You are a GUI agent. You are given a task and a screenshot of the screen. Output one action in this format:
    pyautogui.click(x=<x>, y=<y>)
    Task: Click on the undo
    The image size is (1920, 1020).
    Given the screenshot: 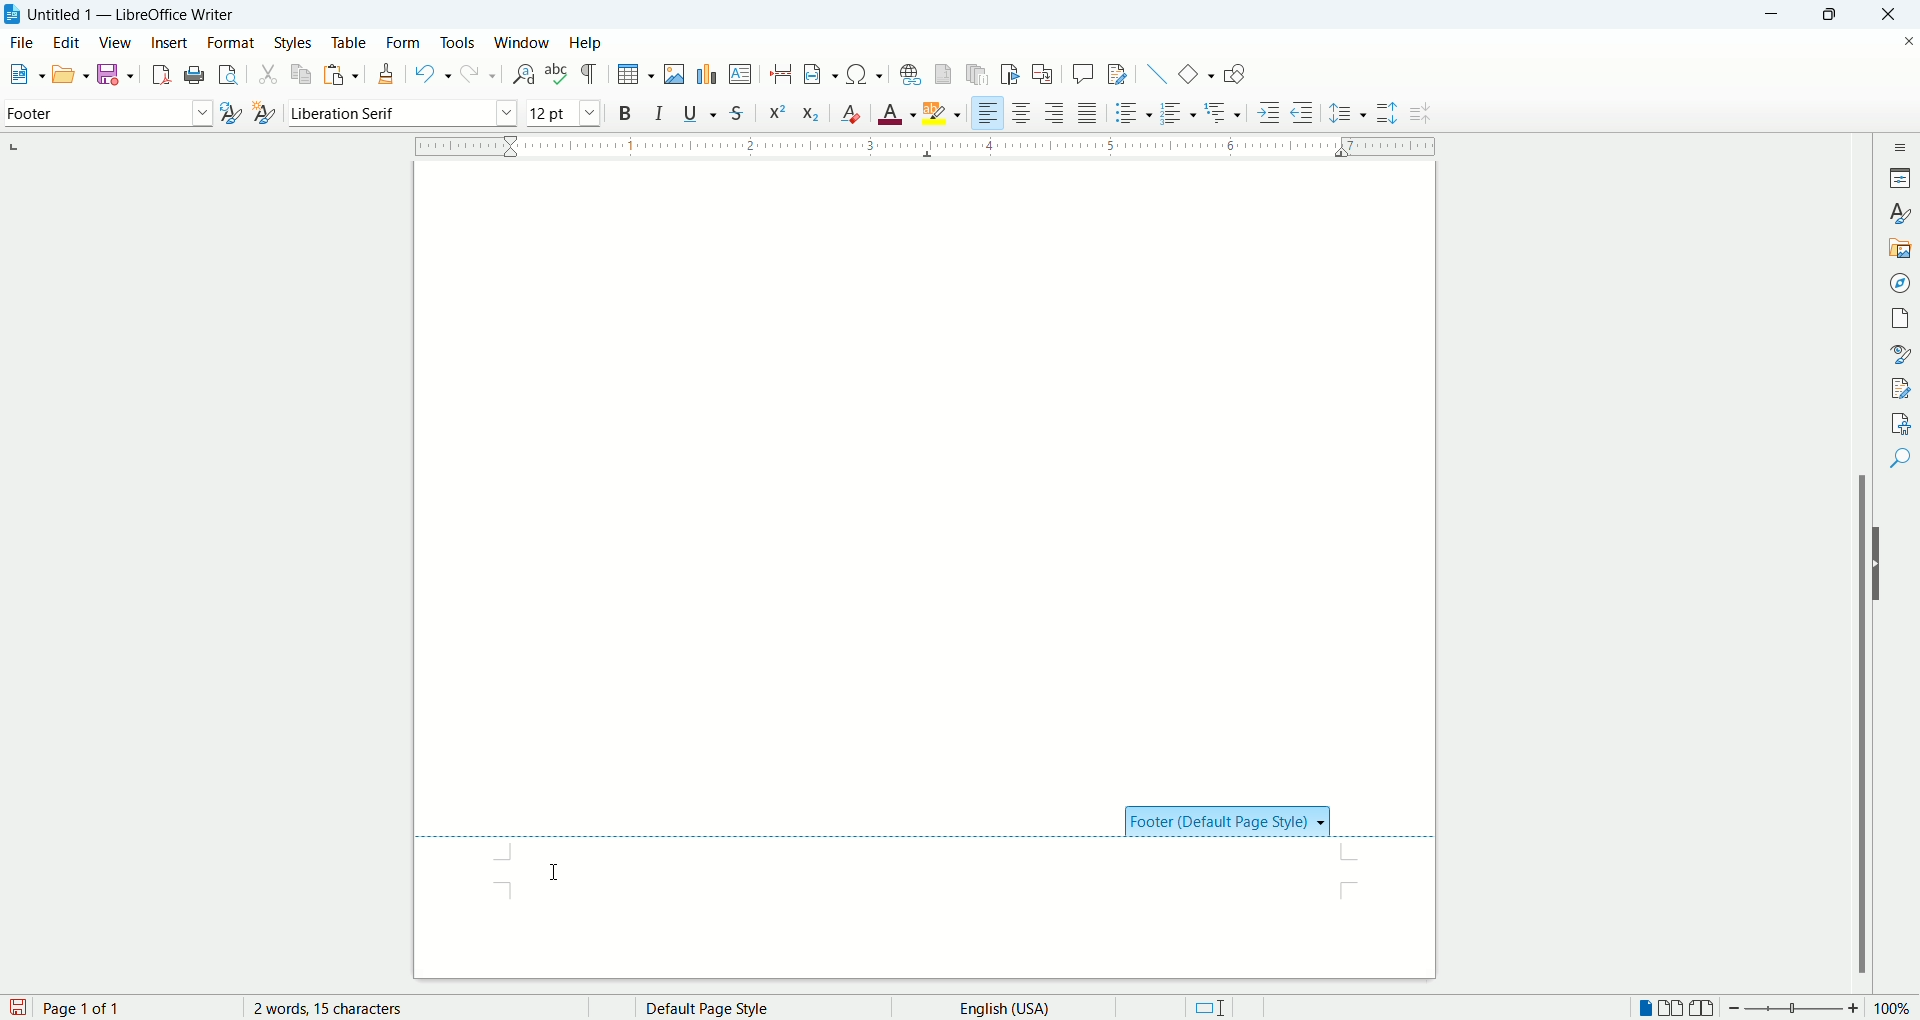 What is the action you would take?
    pyautogui.click(x=433, y=74)
    